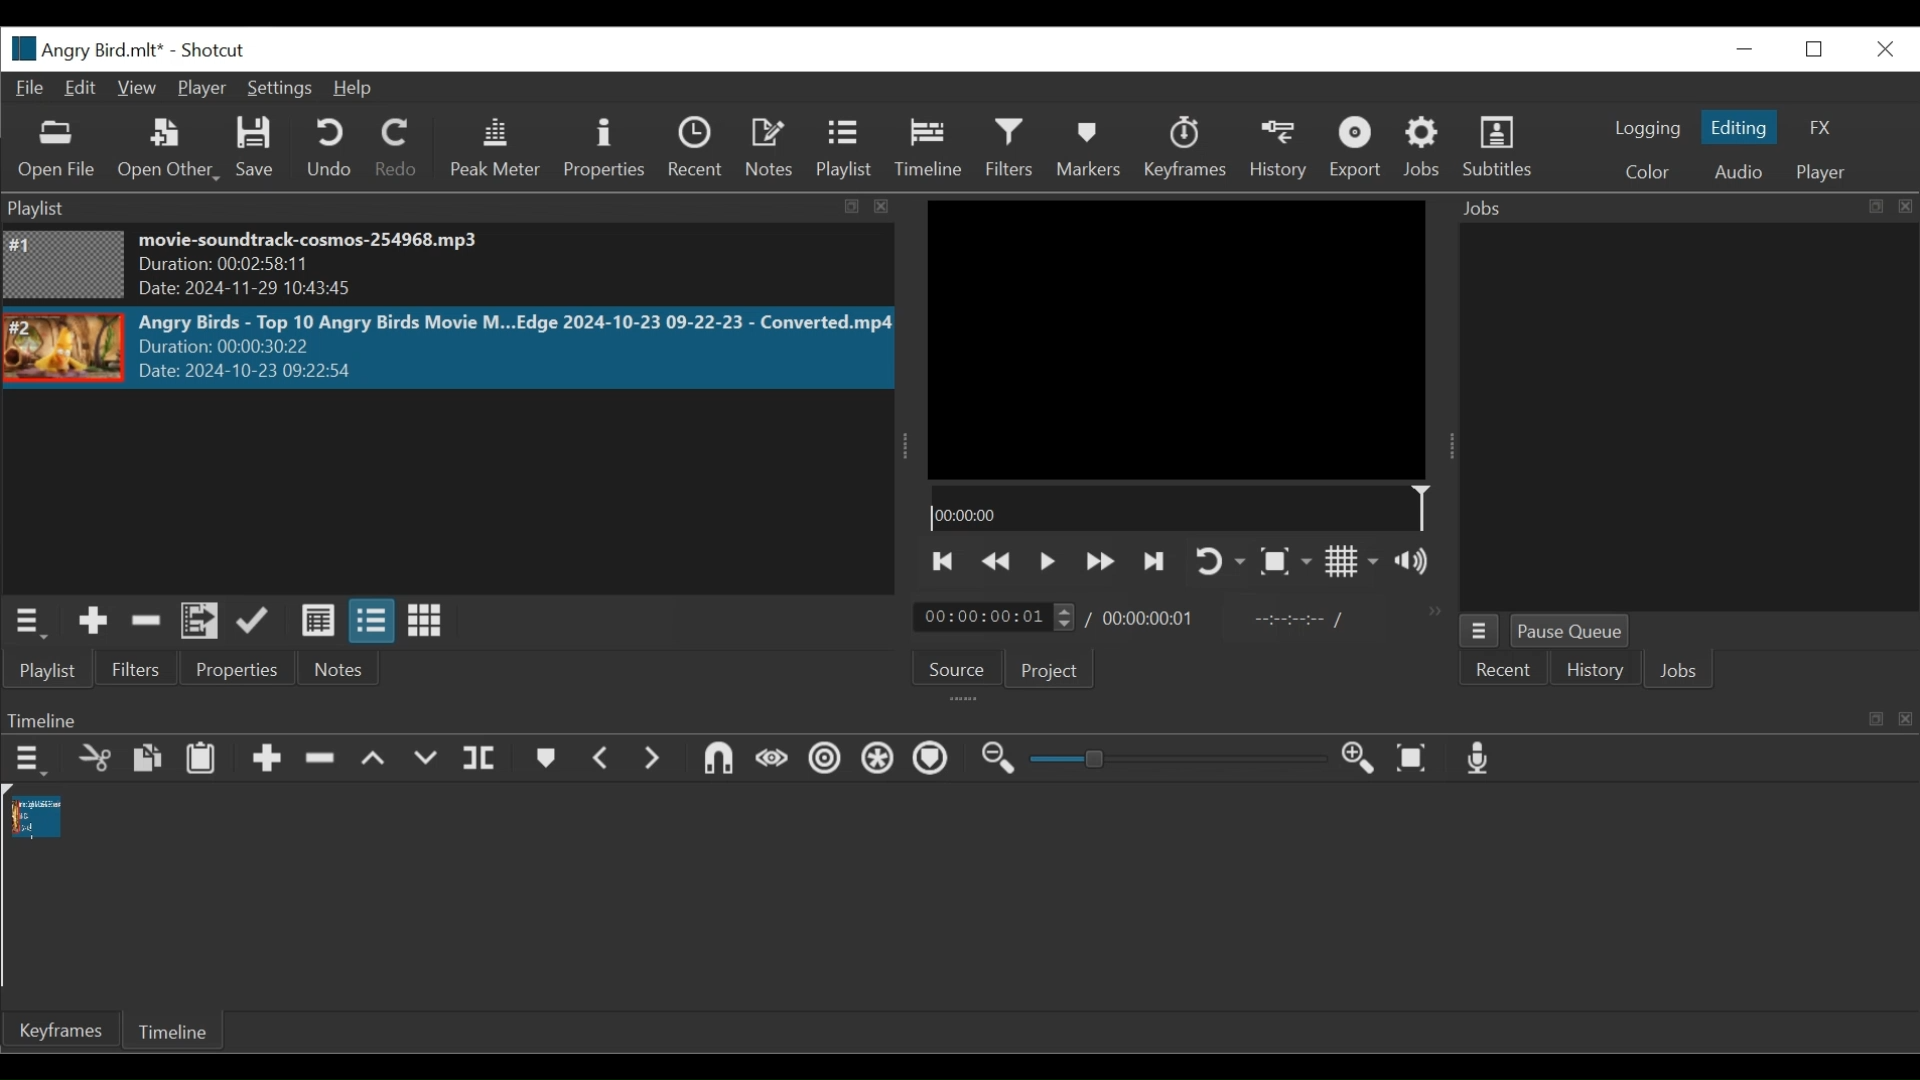 The image size is (1920, 1080). What do you see at coordinates (86, 48) in the screenshot?
I see `File Name` at bounding box center [86, 48].